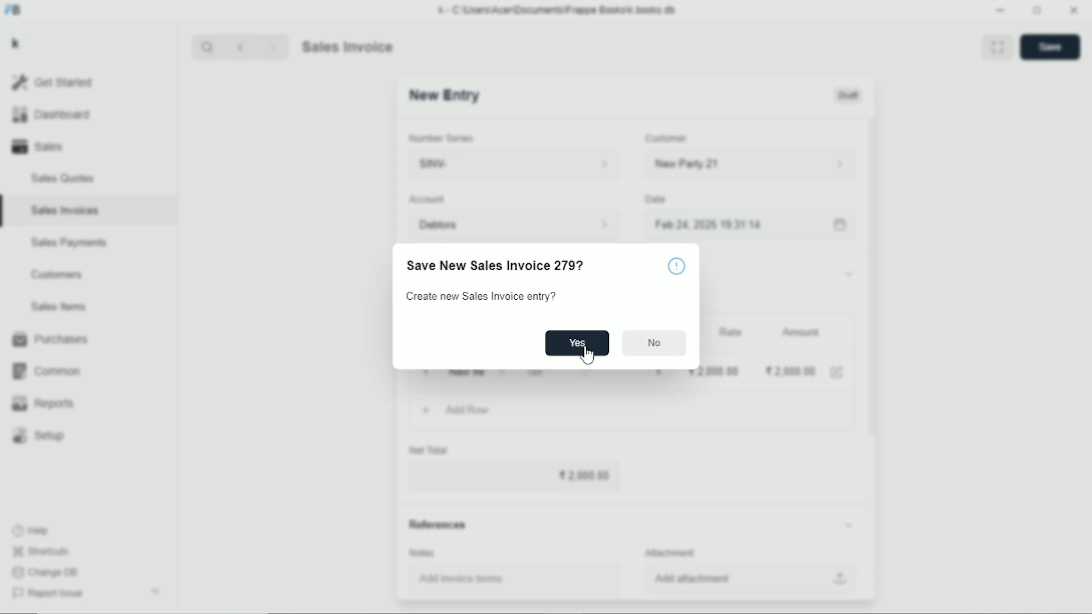  Describe the element at coordinates (428, 199) in the screenshot. I see `Account` at that location.